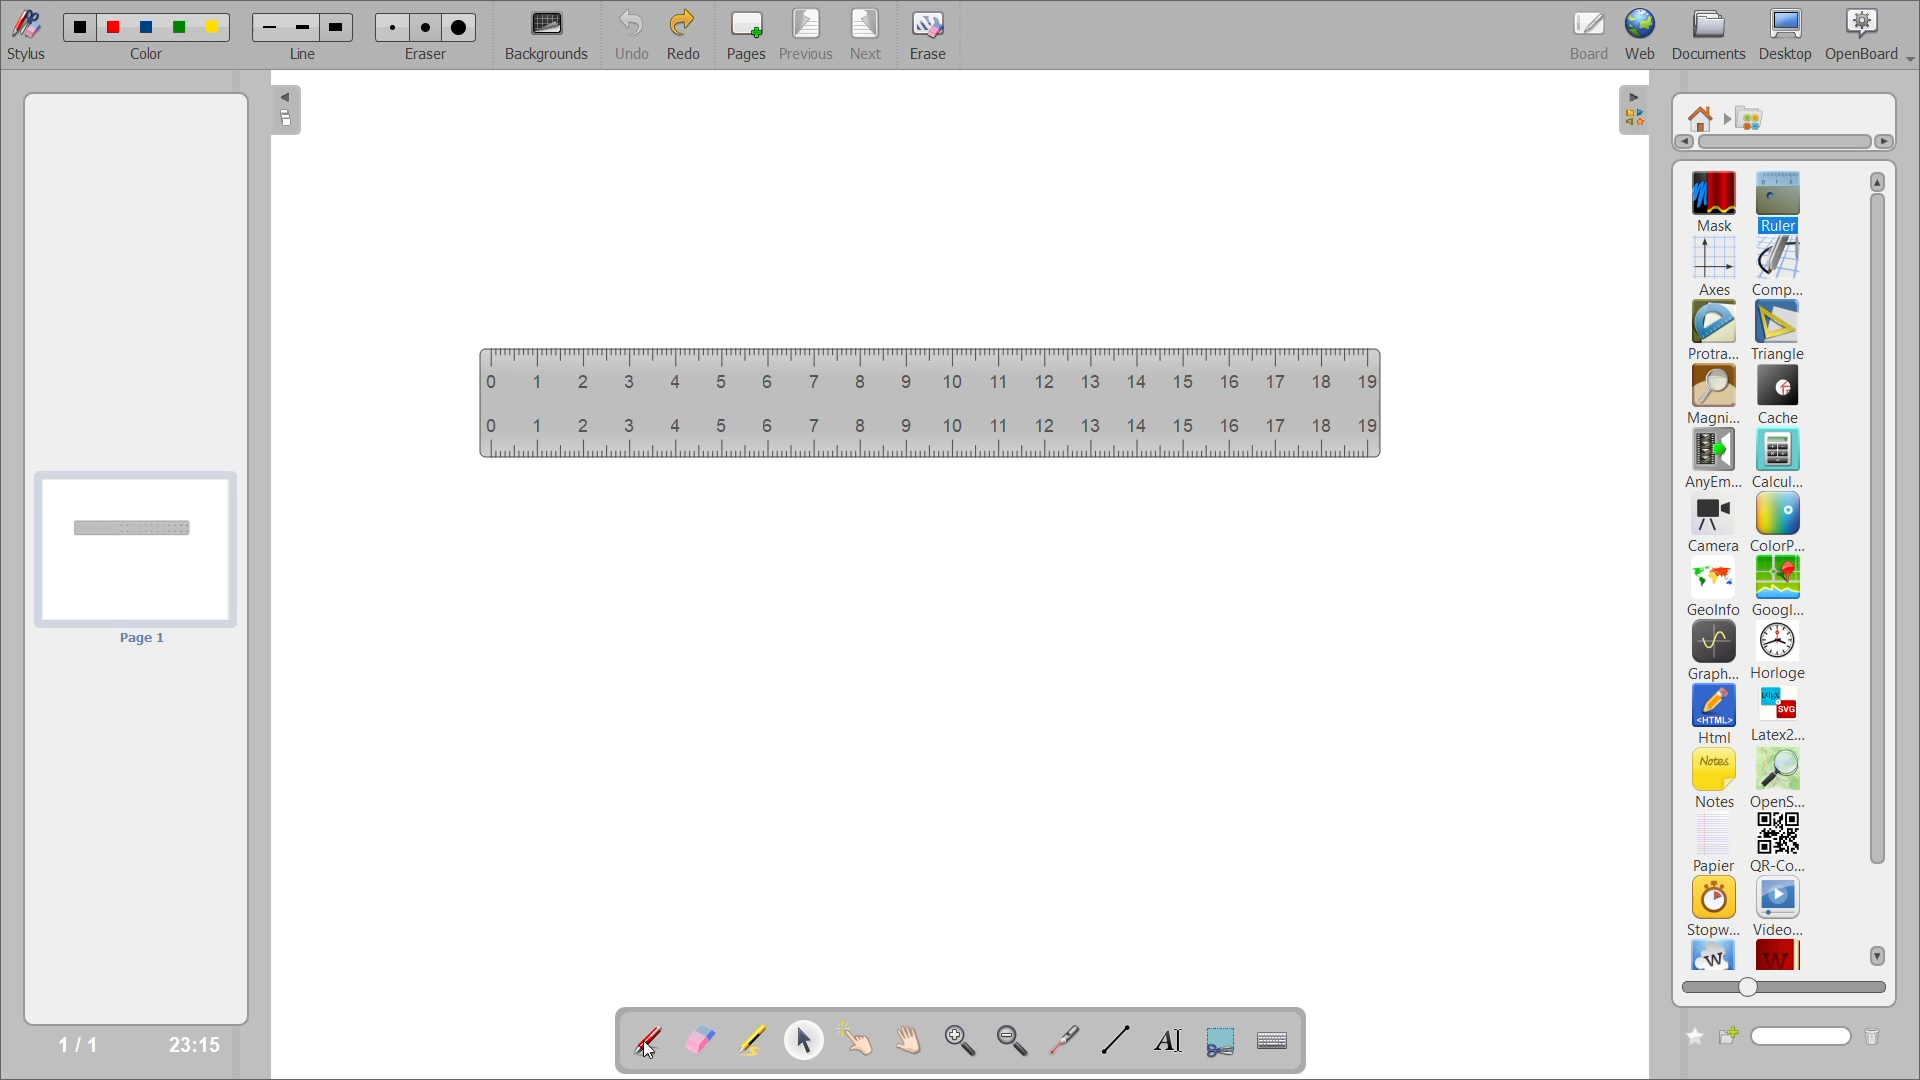 The width and height of the screenshot is (1920, 1080). Describe the element at coordinates (1785, 143) in the screenshot. I see `horizontal scroll bar` at that location.